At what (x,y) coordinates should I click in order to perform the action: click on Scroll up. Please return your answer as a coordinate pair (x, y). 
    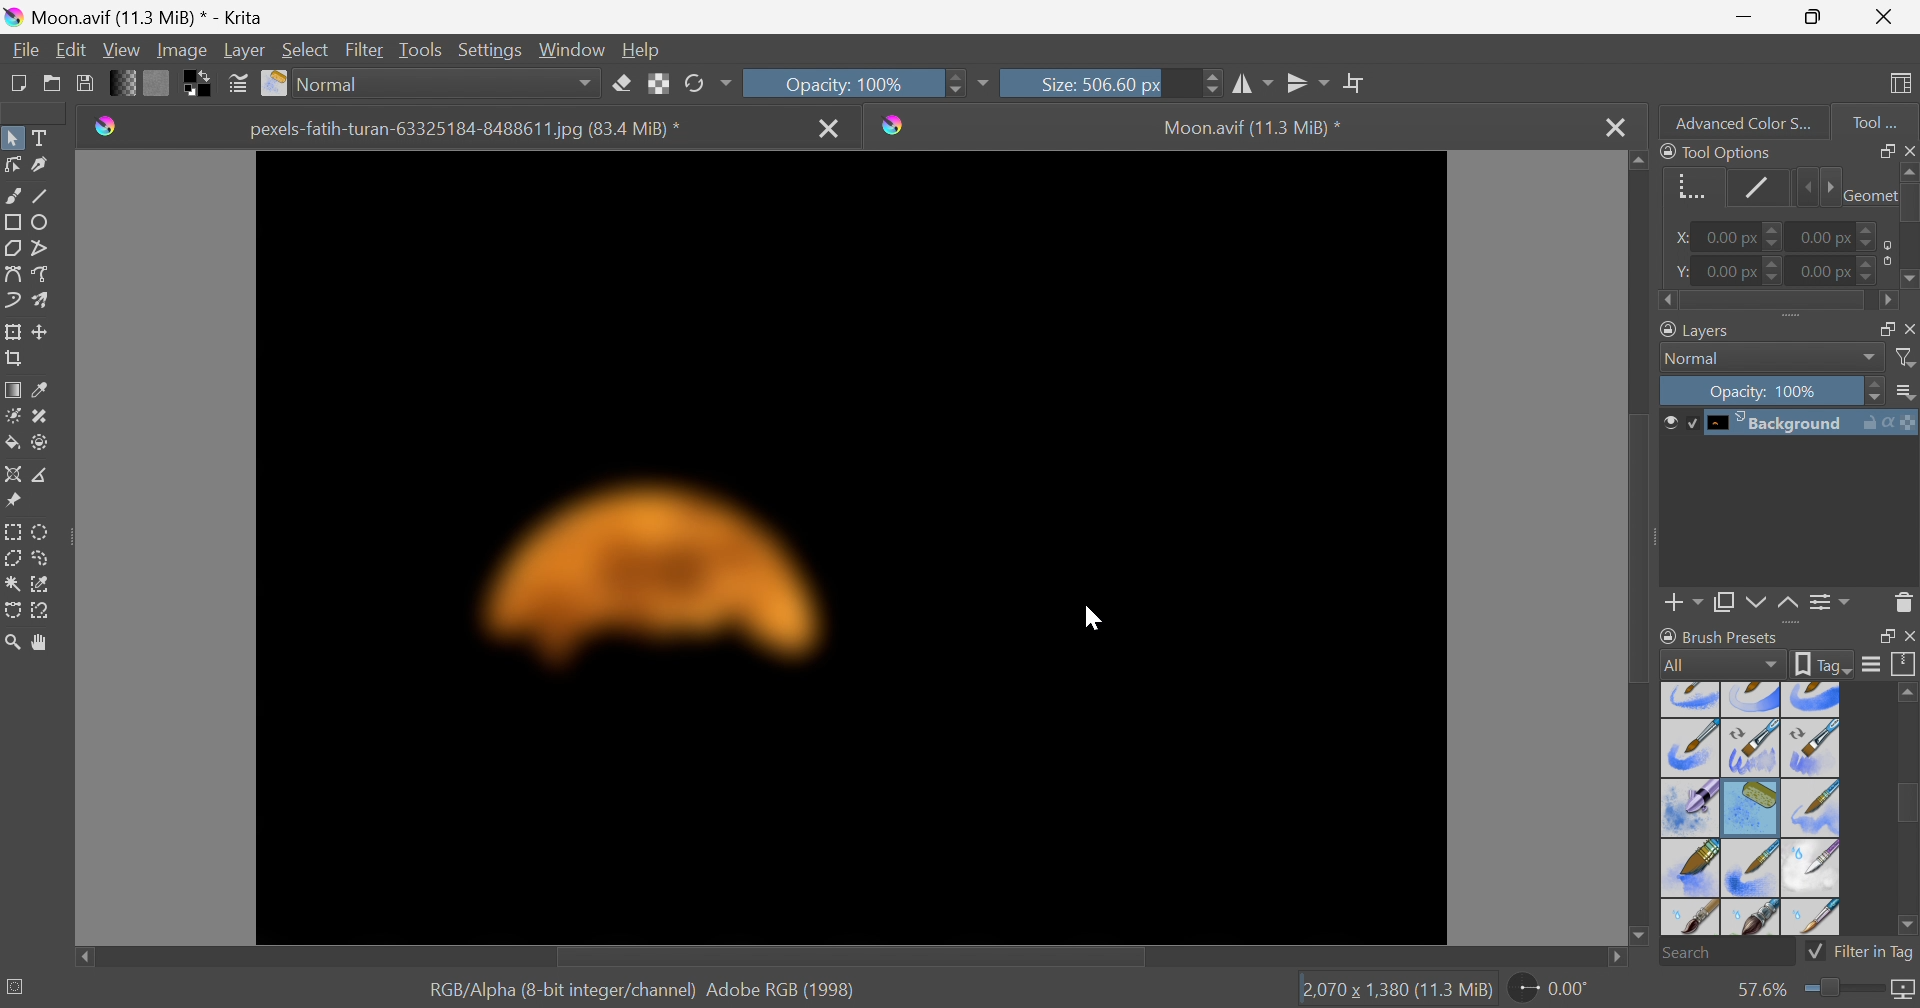
    Looking at the image, I should click on (1908, 170).